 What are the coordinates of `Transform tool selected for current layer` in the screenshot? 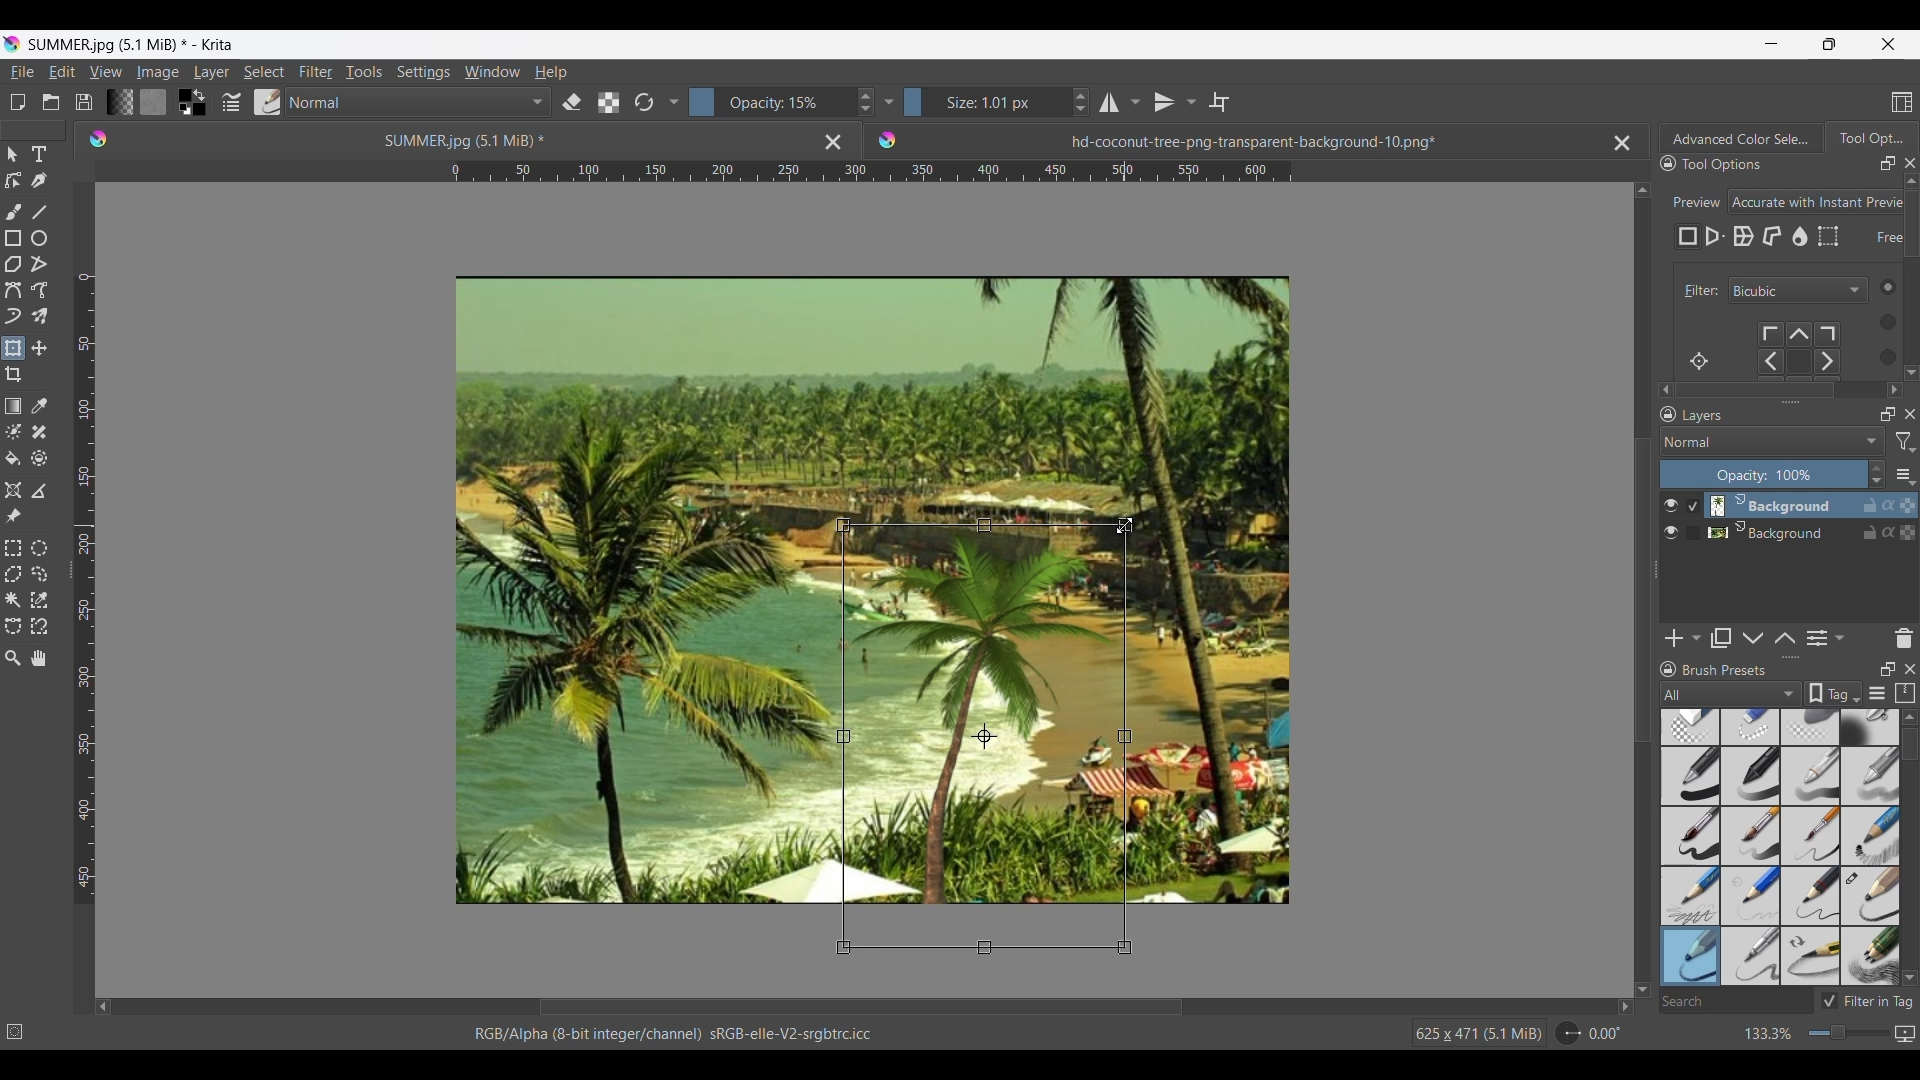 It's located at (982, 735).